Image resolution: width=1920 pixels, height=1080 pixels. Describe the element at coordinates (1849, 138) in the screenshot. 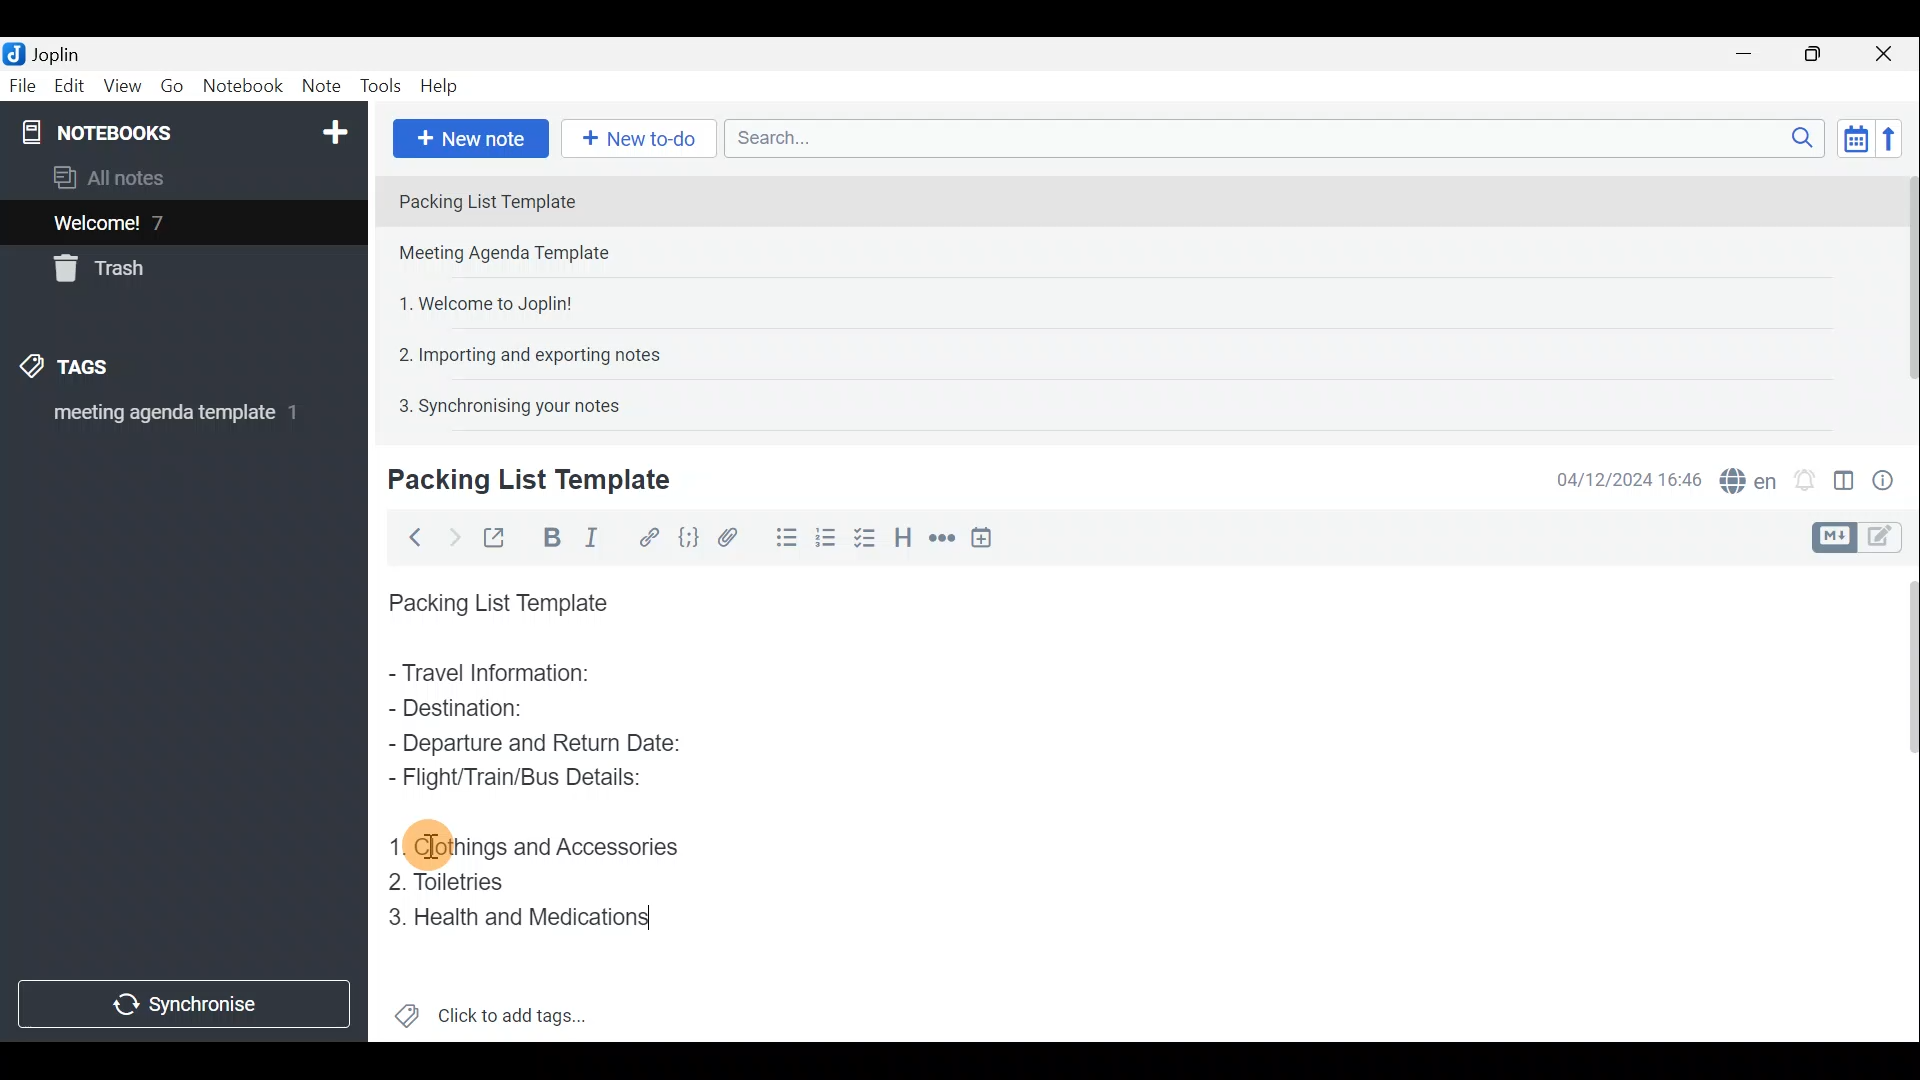

I see `Toggle sort order field` at that location.